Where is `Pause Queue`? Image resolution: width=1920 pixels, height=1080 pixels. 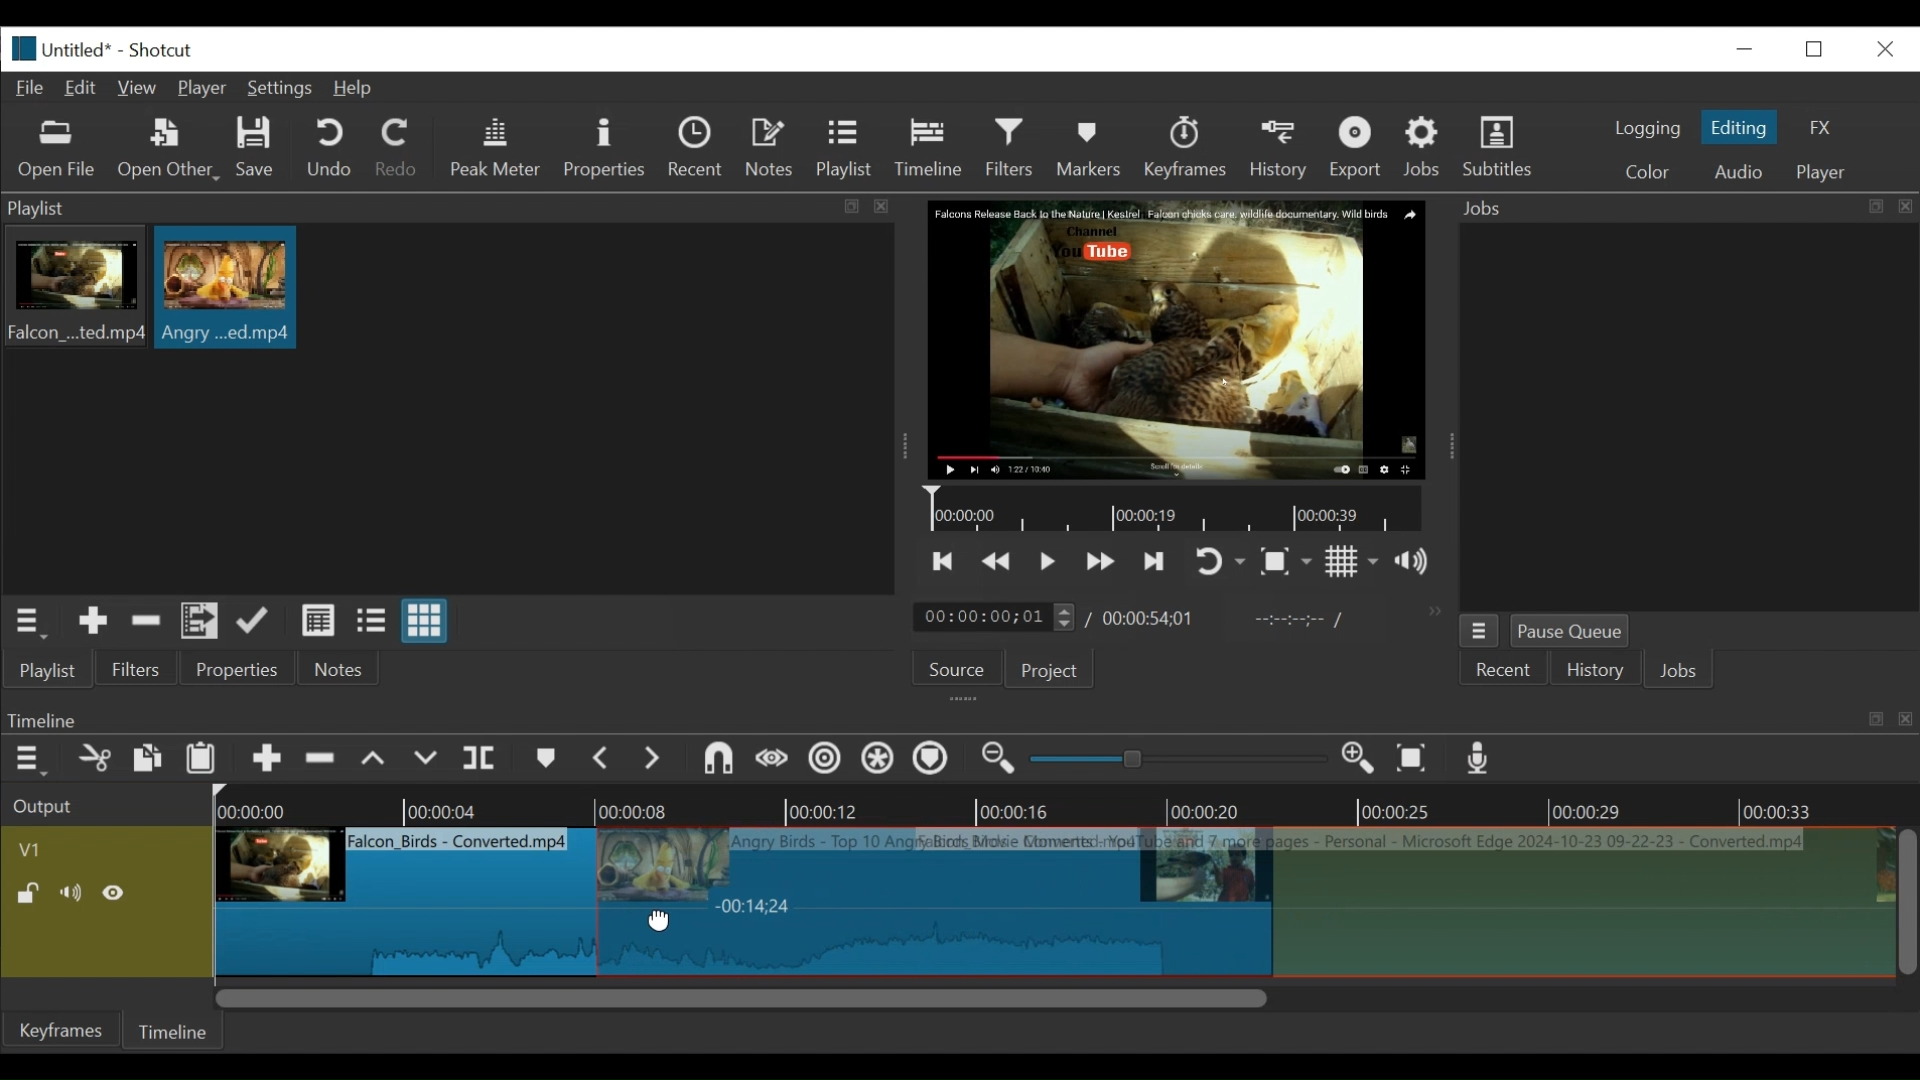
Pause Queue is located at coordinates (1571, 635).